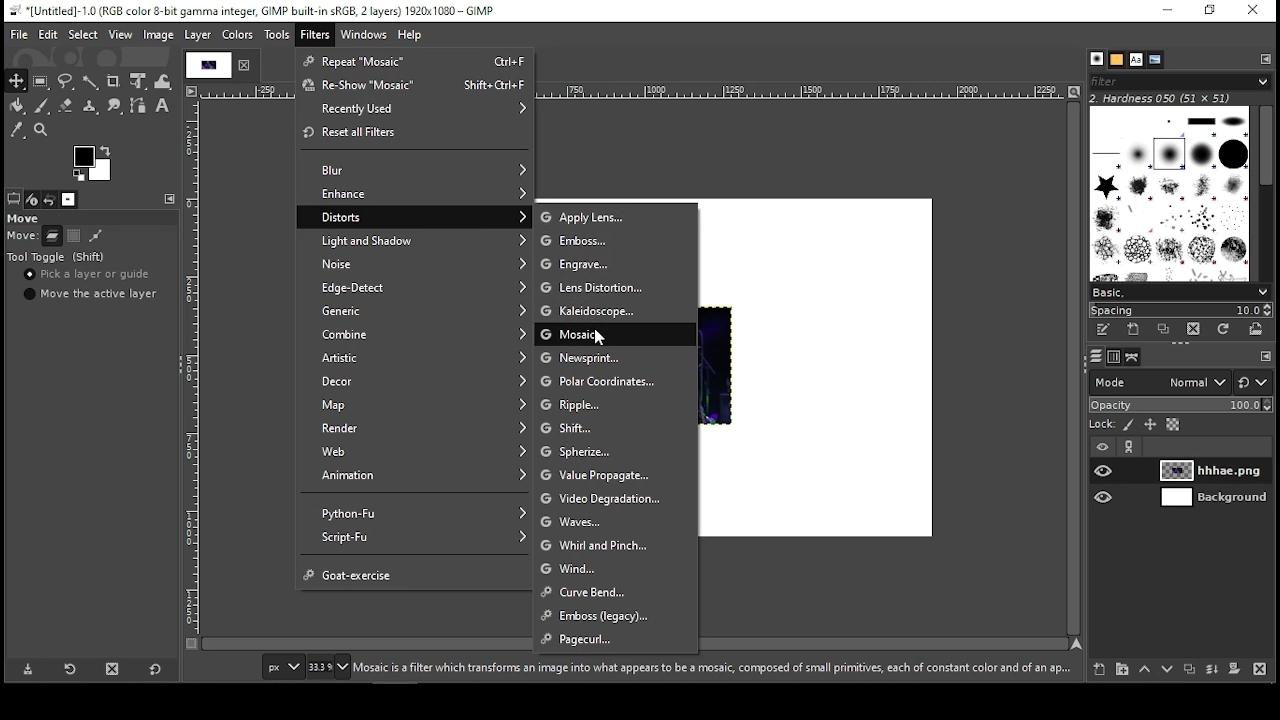 Image resolution: width=1280 pixels, height=720 pixels. What do you see at coordinates (331, 668) in the screenshot?
I see `` at bounding box center [331, 668].